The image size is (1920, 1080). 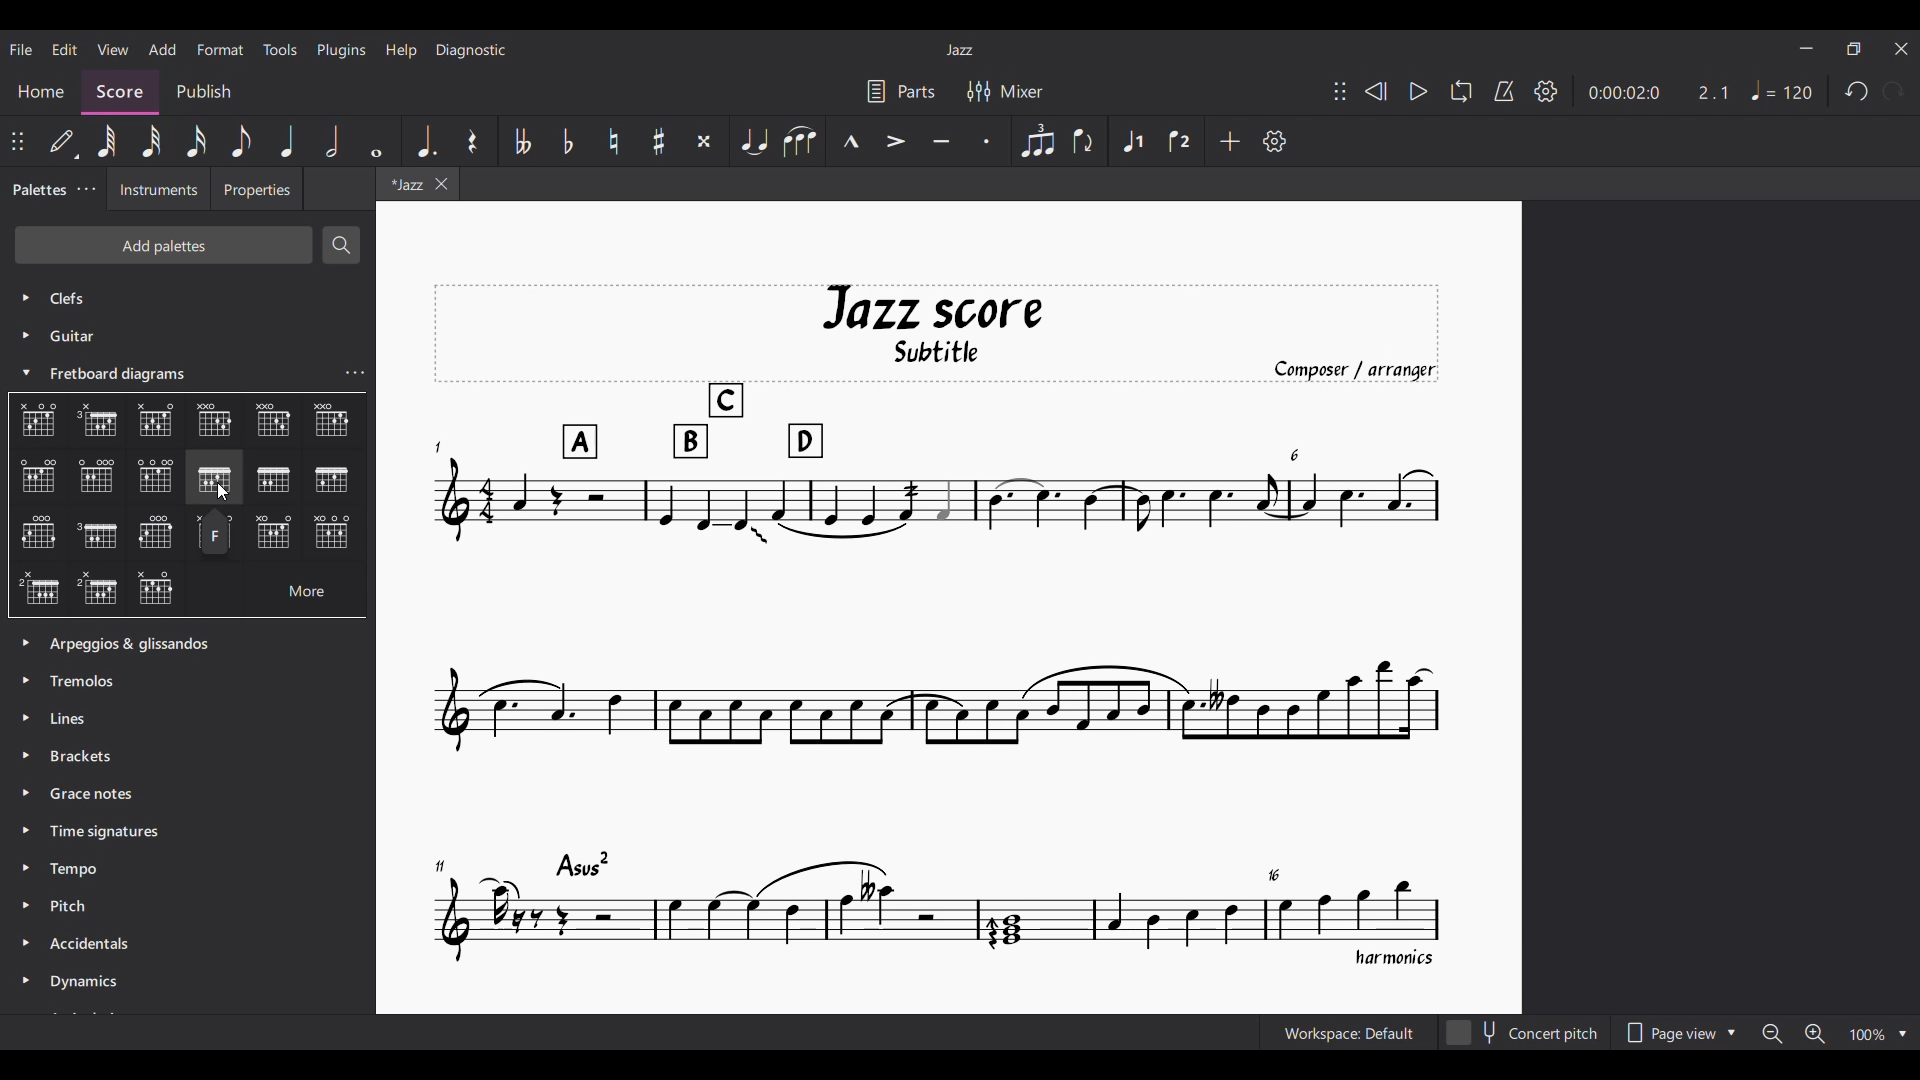 I want to click on Collapse, so click(x=27, y=371).